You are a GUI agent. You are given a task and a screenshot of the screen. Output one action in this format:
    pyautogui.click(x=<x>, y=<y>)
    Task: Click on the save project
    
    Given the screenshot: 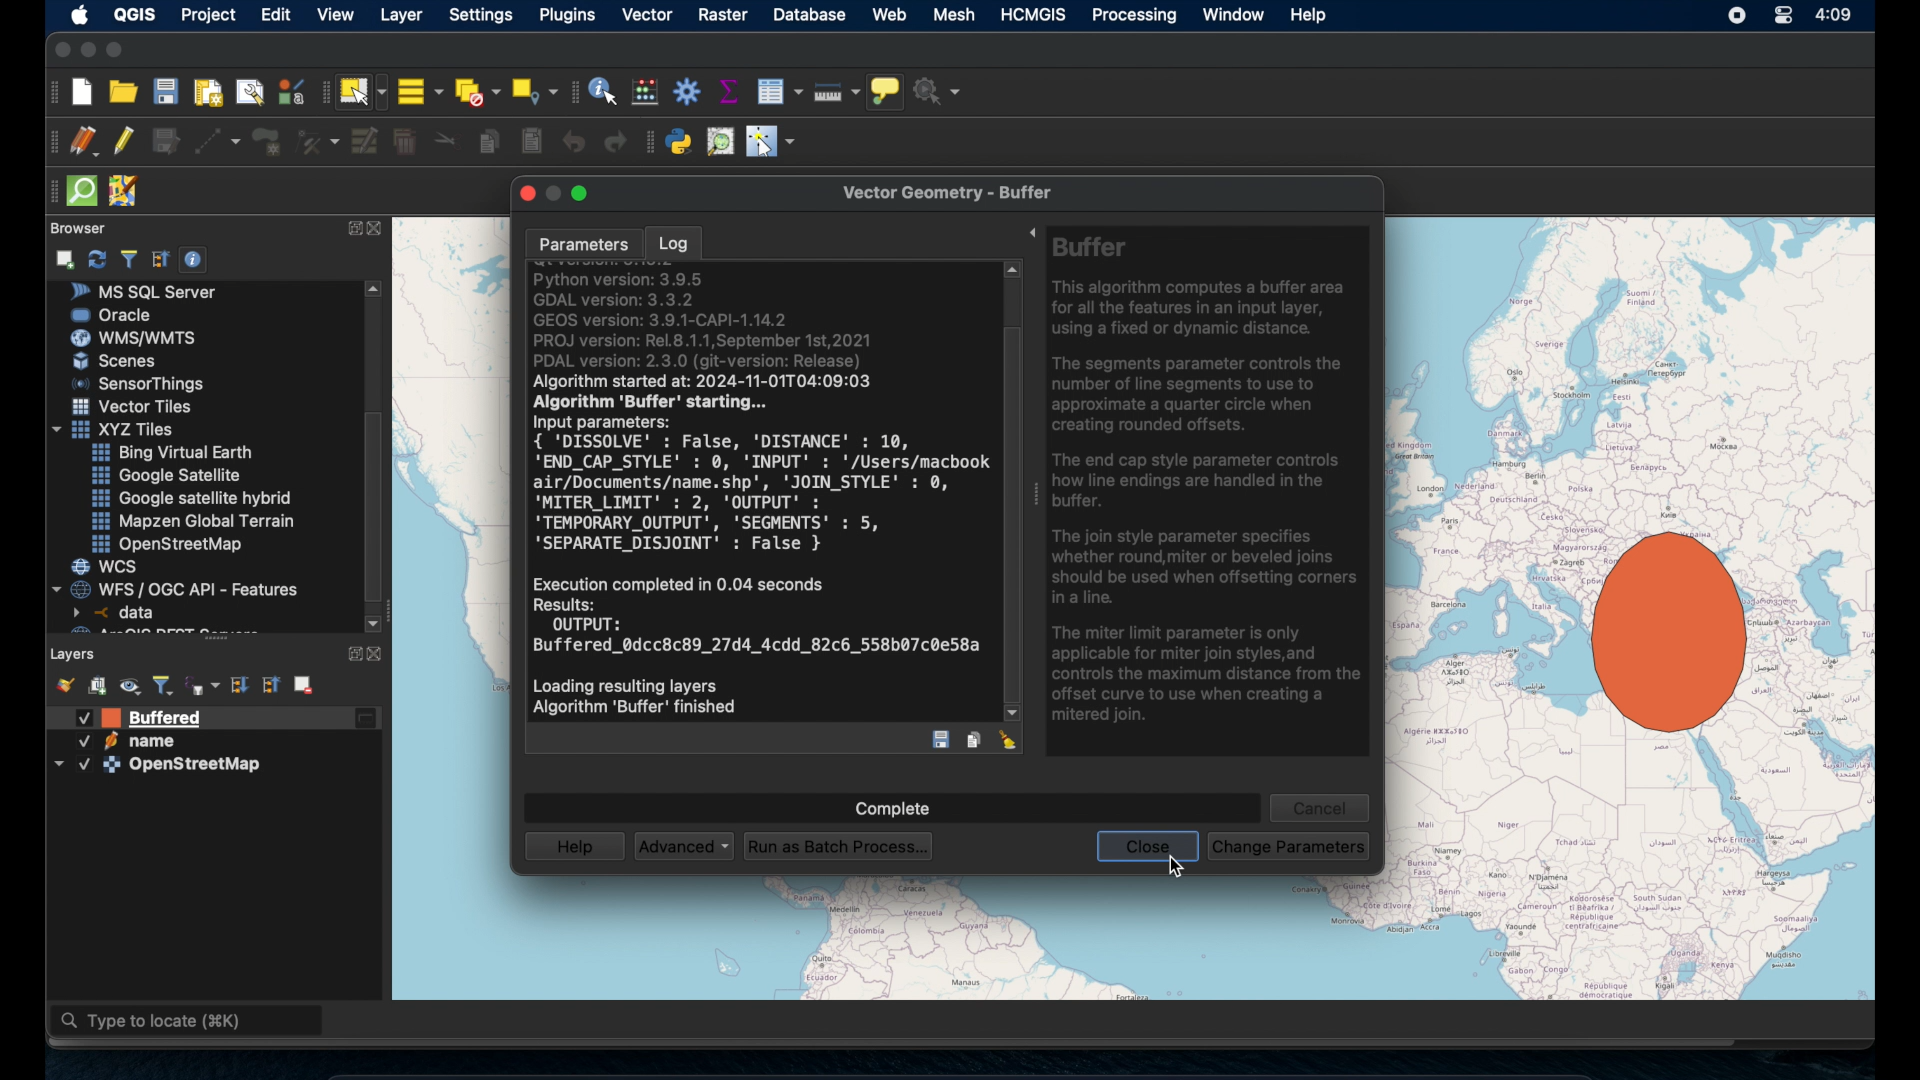 What is the action you would take?
    pyautogui.click(x=166, y=94)
    